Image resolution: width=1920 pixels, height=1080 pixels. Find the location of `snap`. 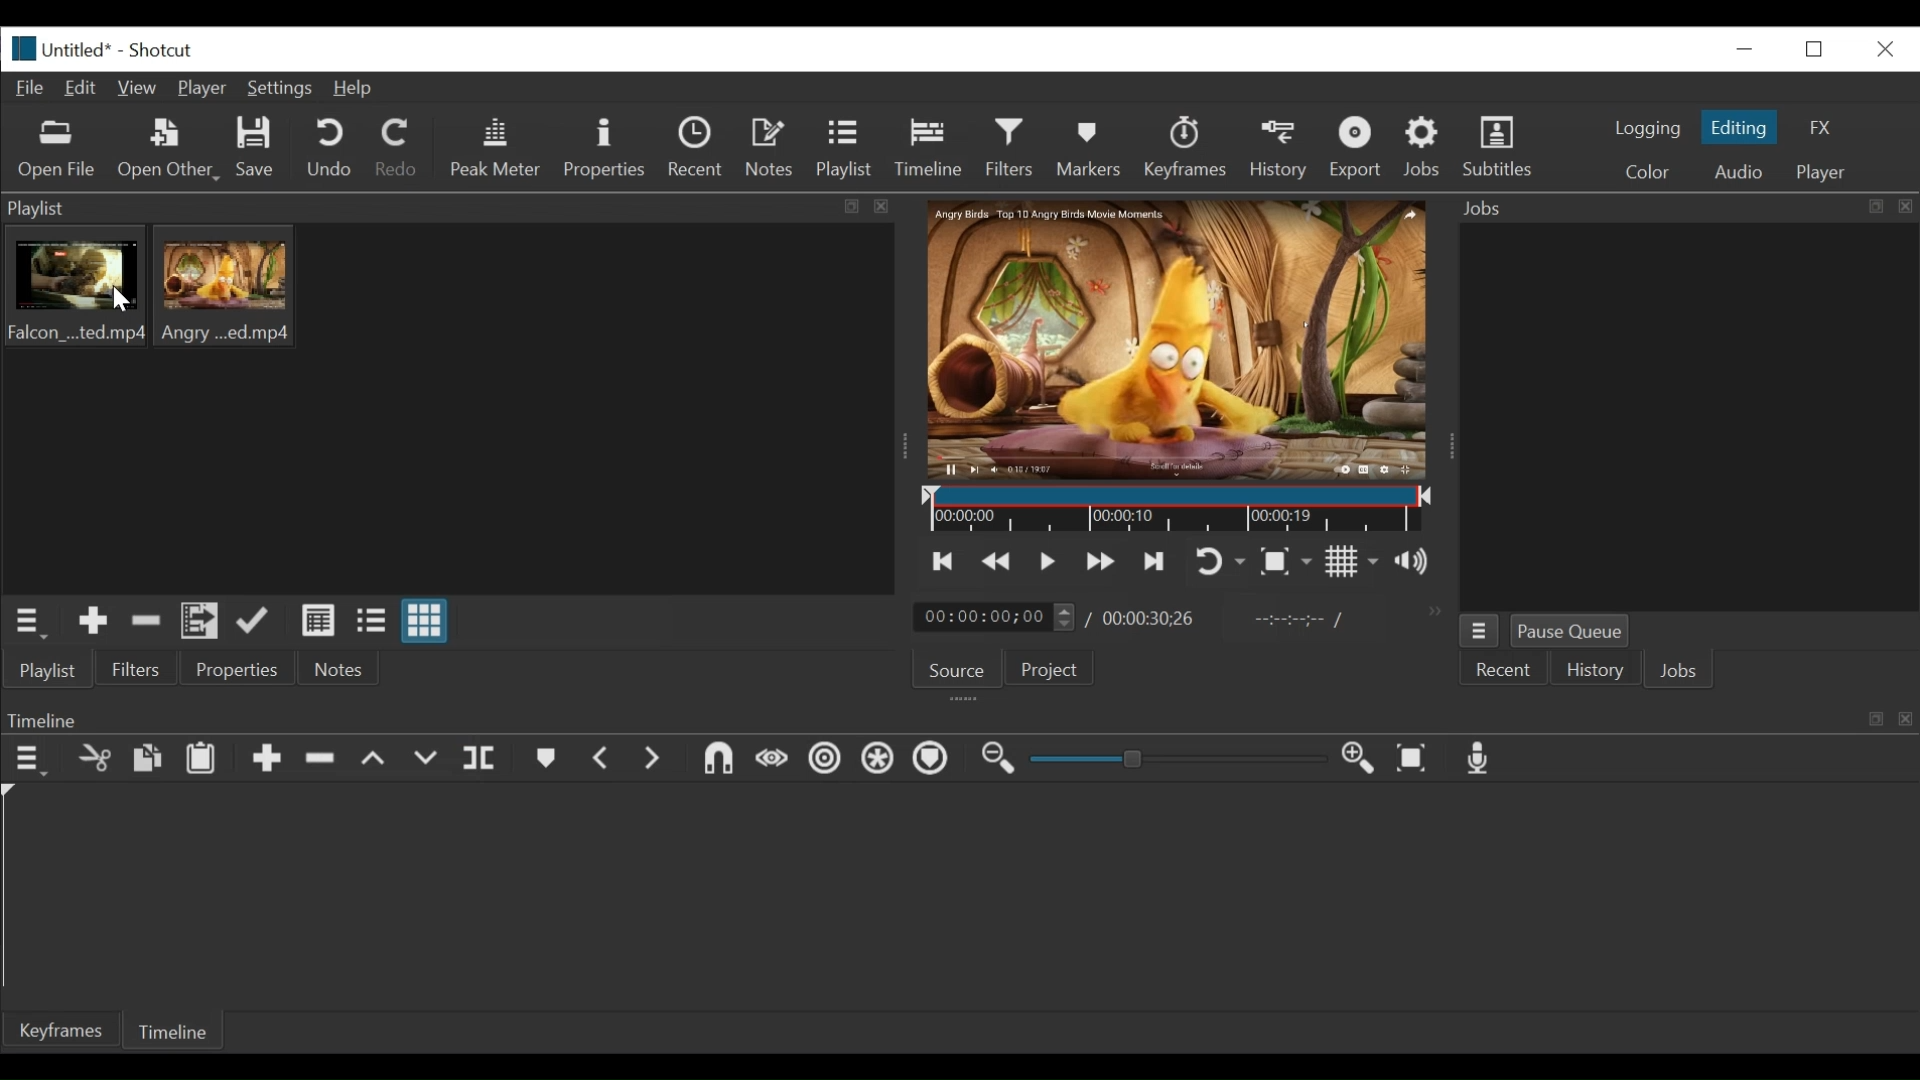

snap is located at coordinates (721, 761).